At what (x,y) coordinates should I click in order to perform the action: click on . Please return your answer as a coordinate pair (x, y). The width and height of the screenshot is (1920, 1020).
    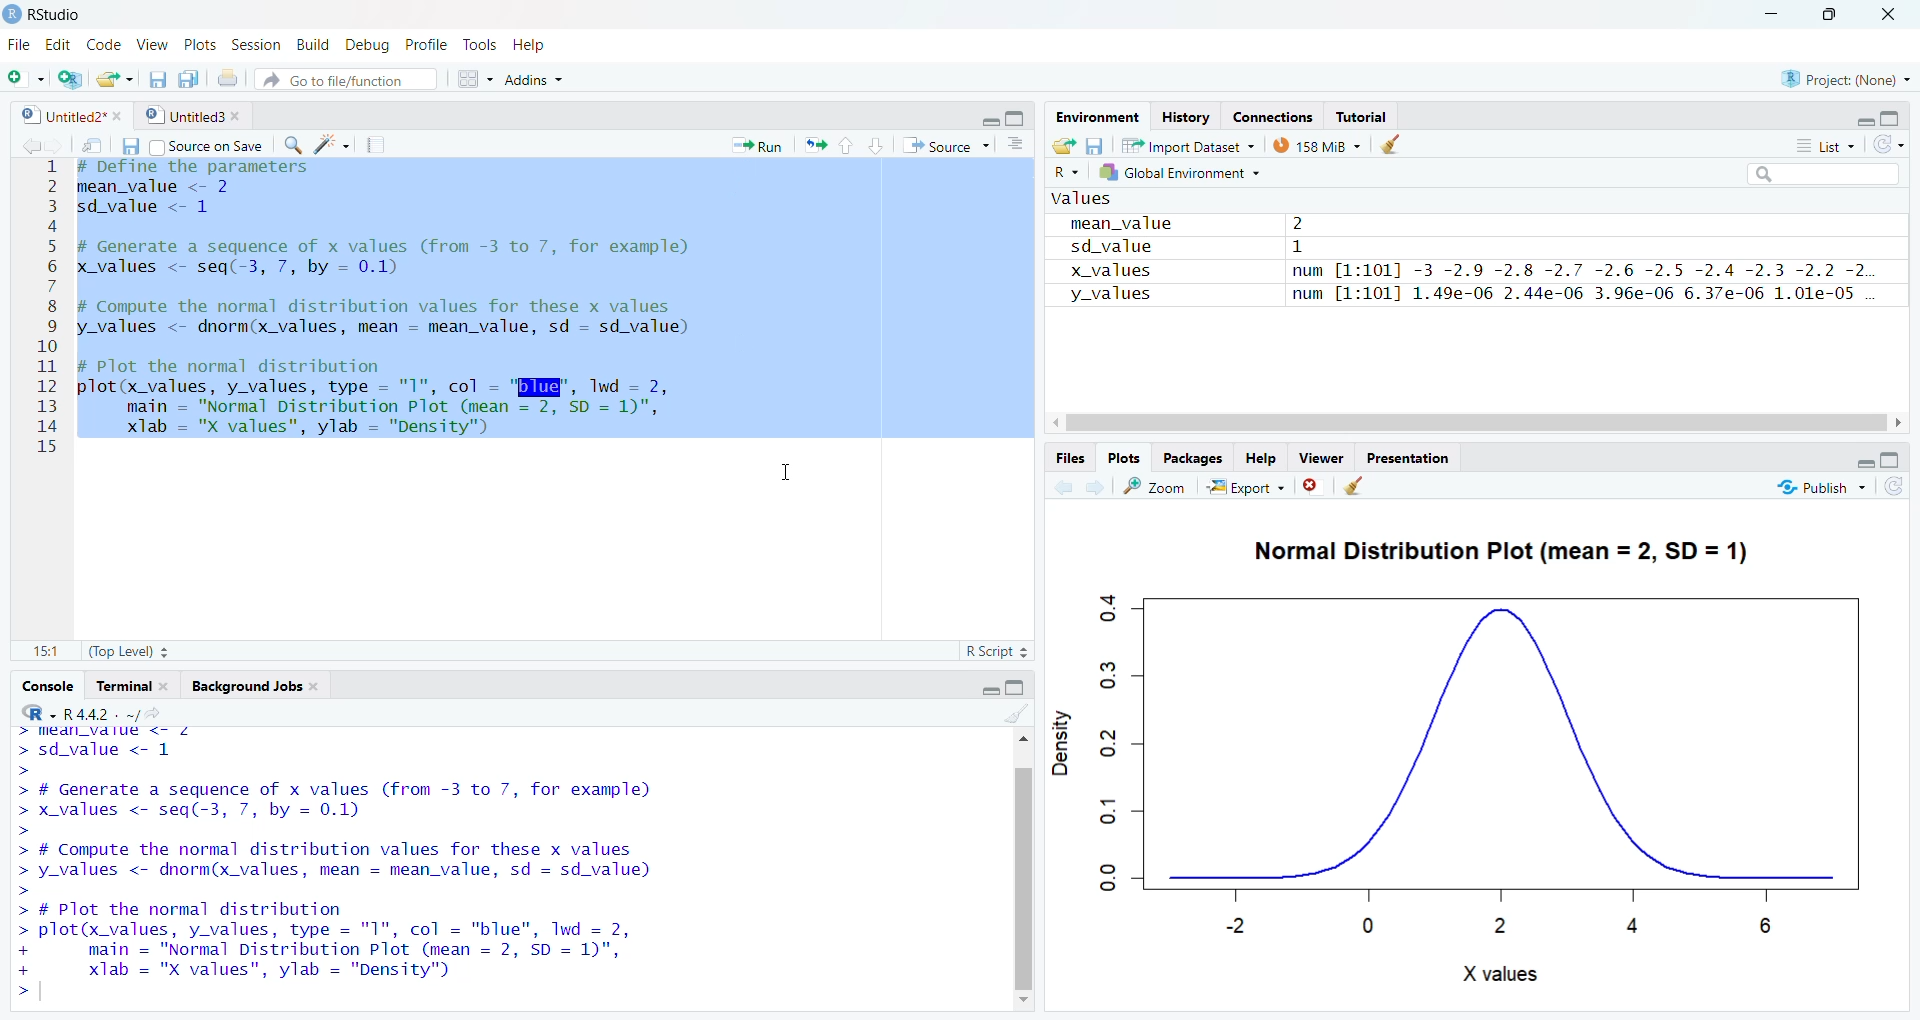
    Looking at the image, I should click on (127, 147).